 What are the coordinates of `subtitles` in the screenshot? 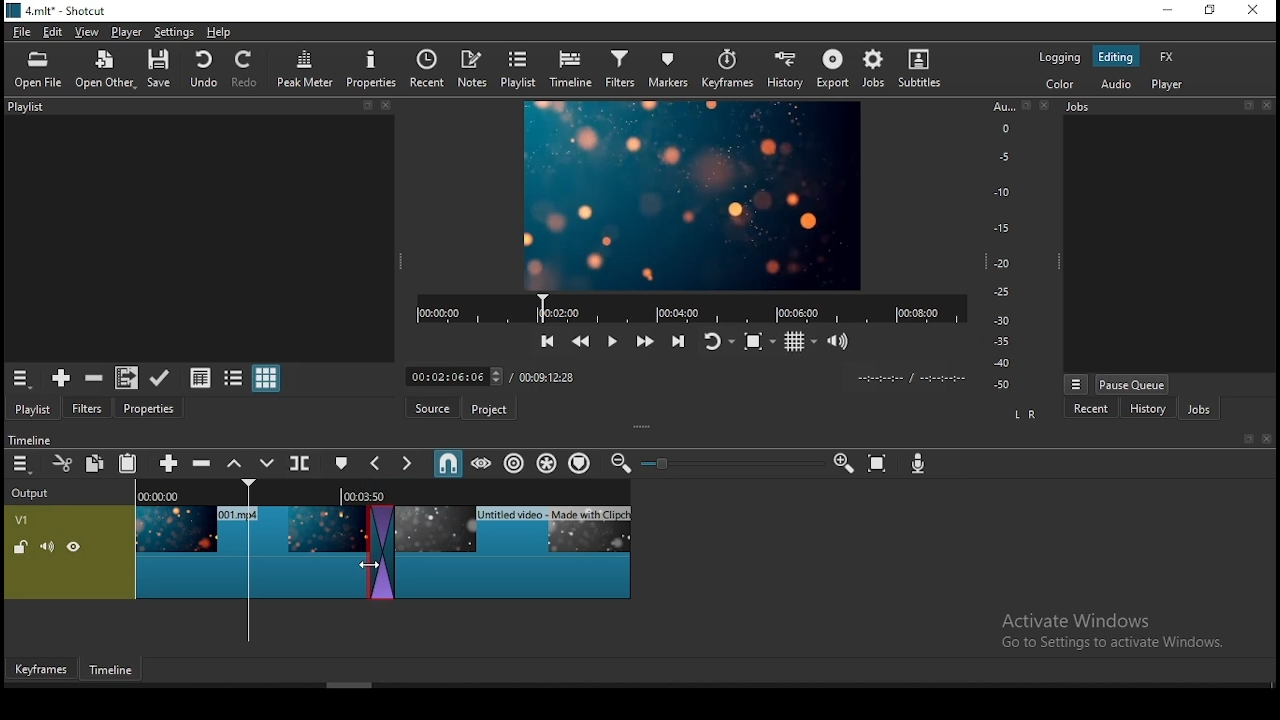 It's located at (919, 69).